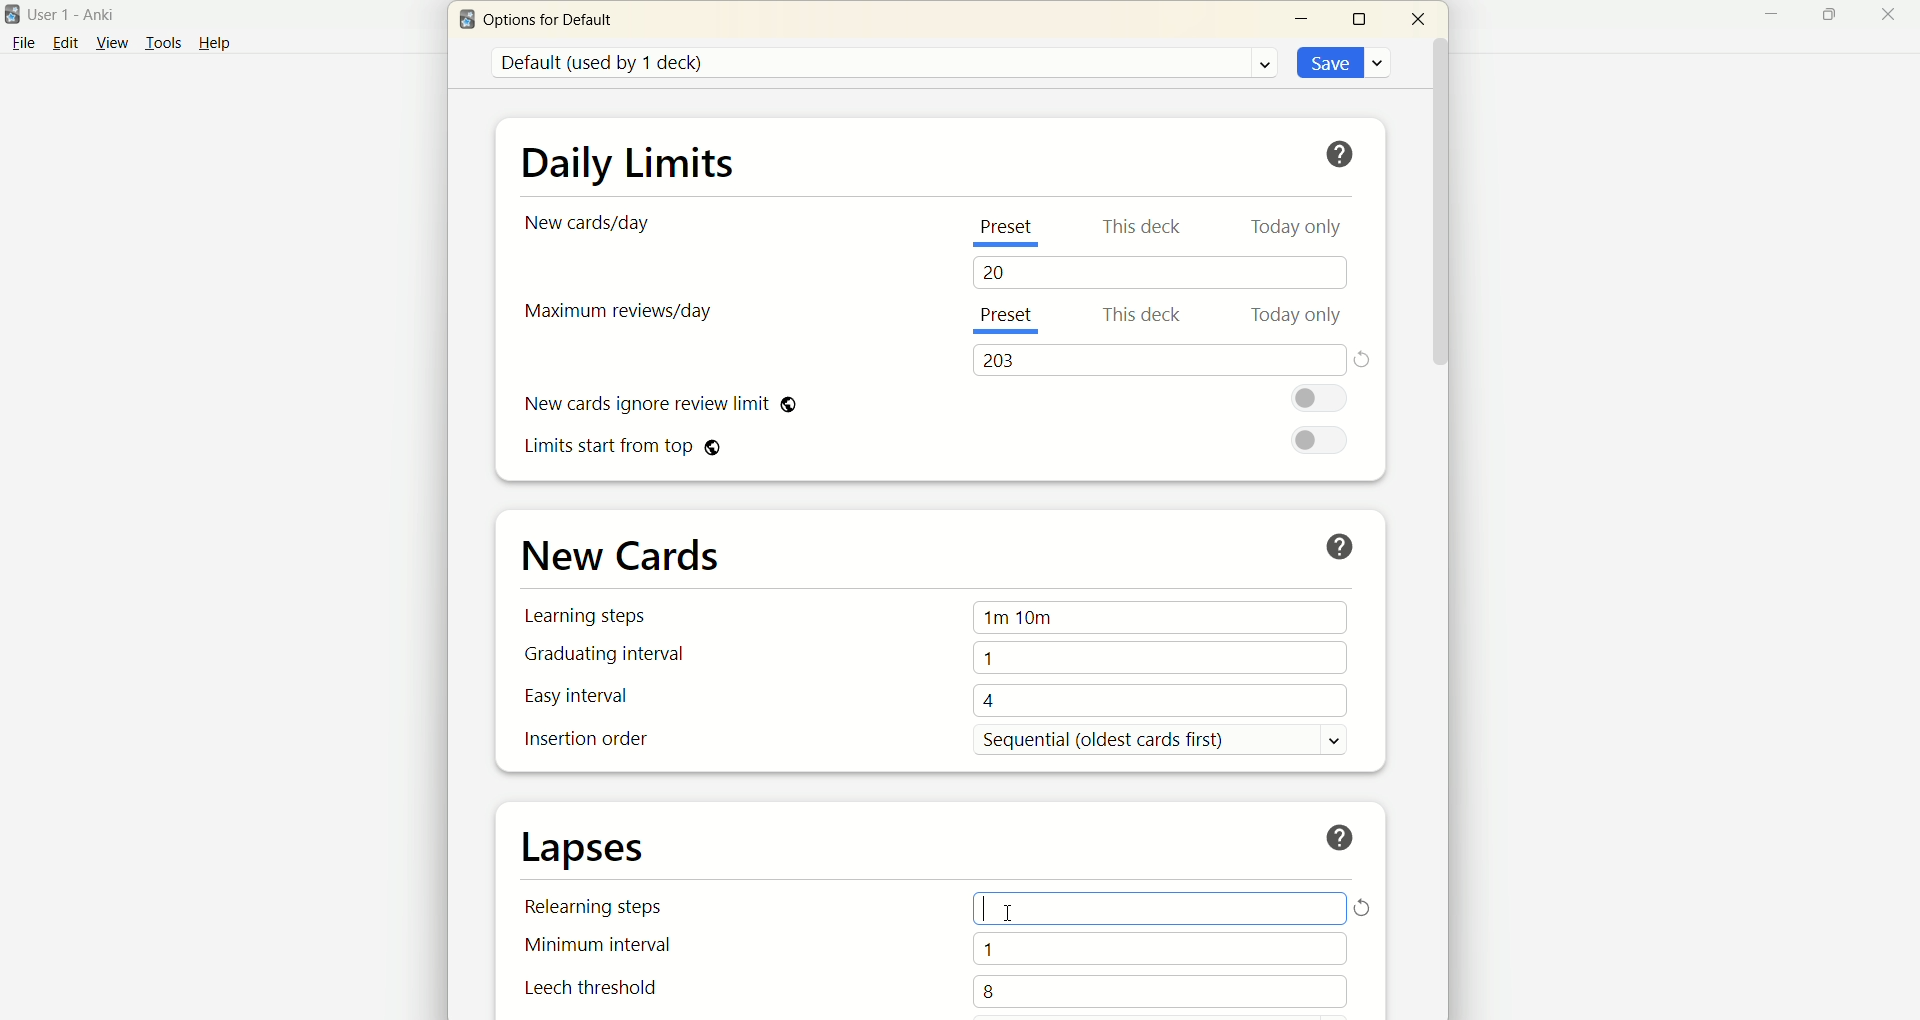 The width and height of the screenshot is (1920, 1020). Describe the element at coordinates (64, 42) in the screenshot. I see `edit` at that location.